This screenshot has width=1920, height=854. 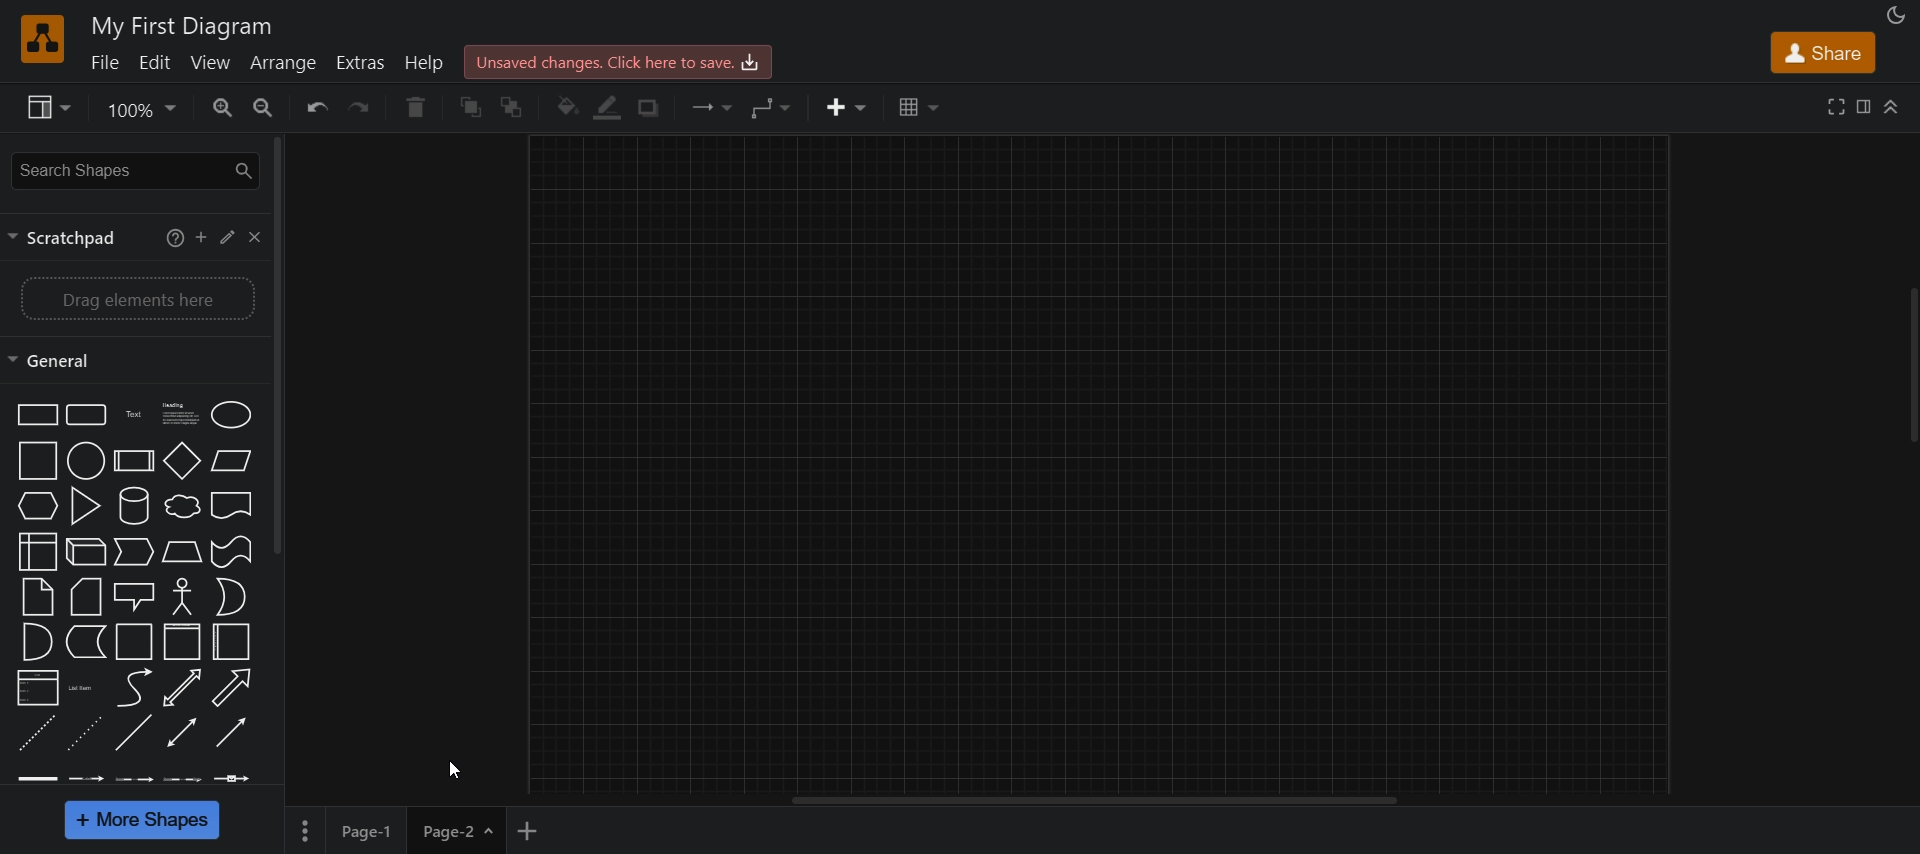 I want to click on zoom in, so click(x=221, y=109).